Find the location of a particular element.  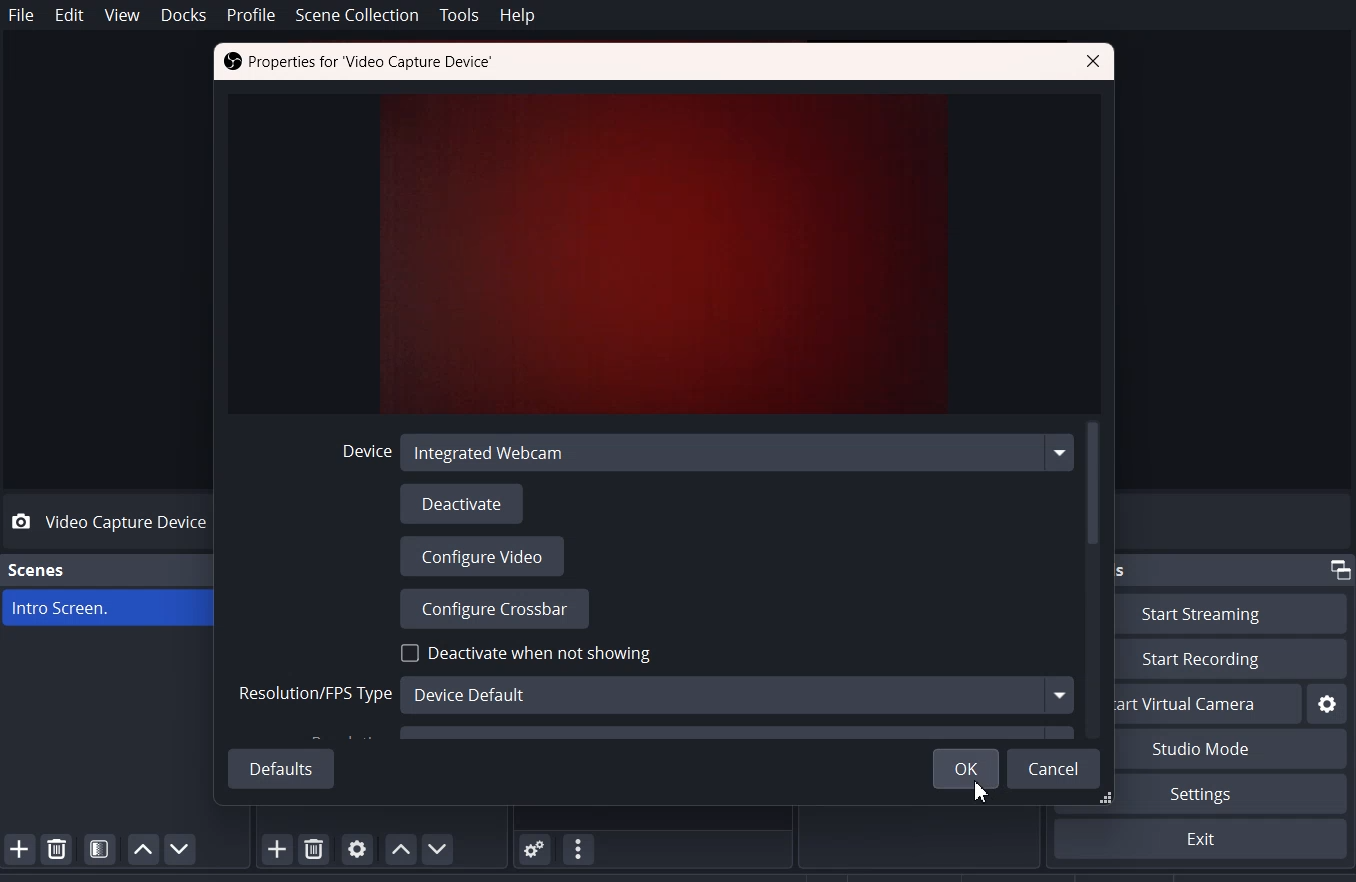

Docks is located at coordinates (184, 14).